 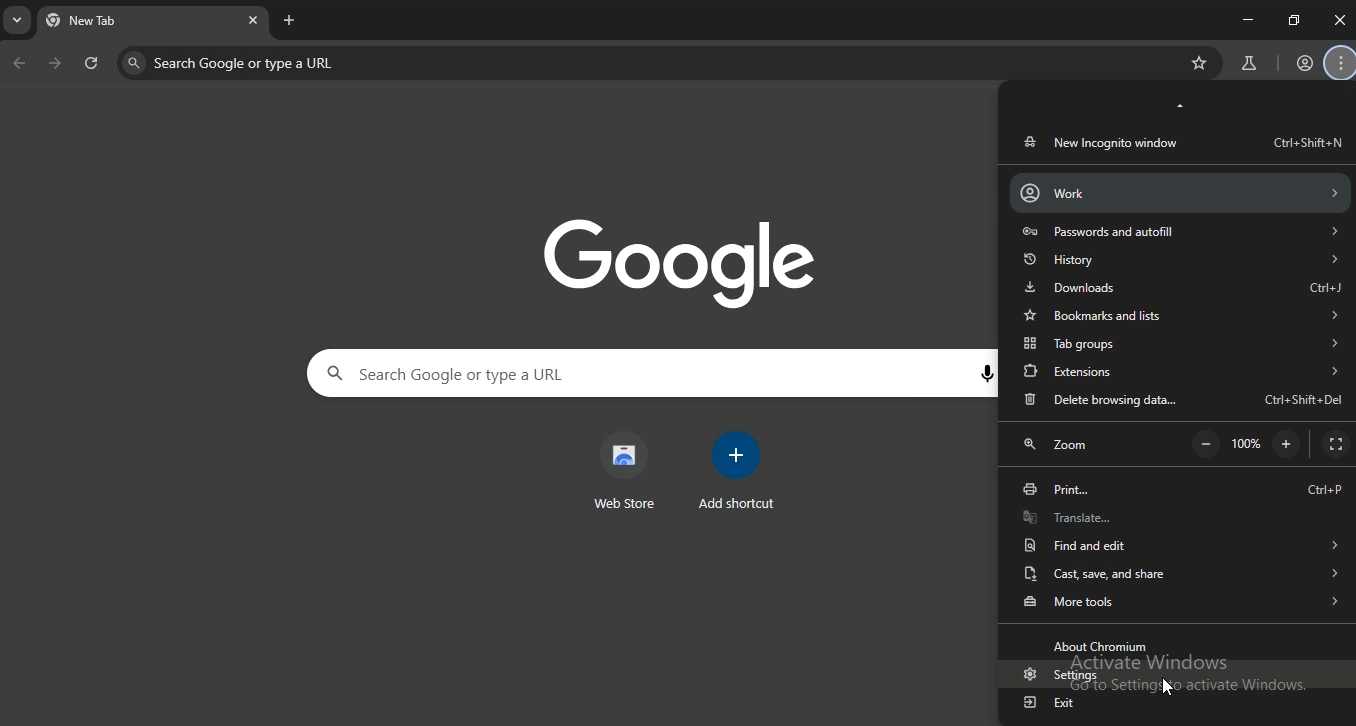 What do you see at coordinates (1055, 676) in the screenshot?
I see `aettings` at bounding box center [1055, 676].